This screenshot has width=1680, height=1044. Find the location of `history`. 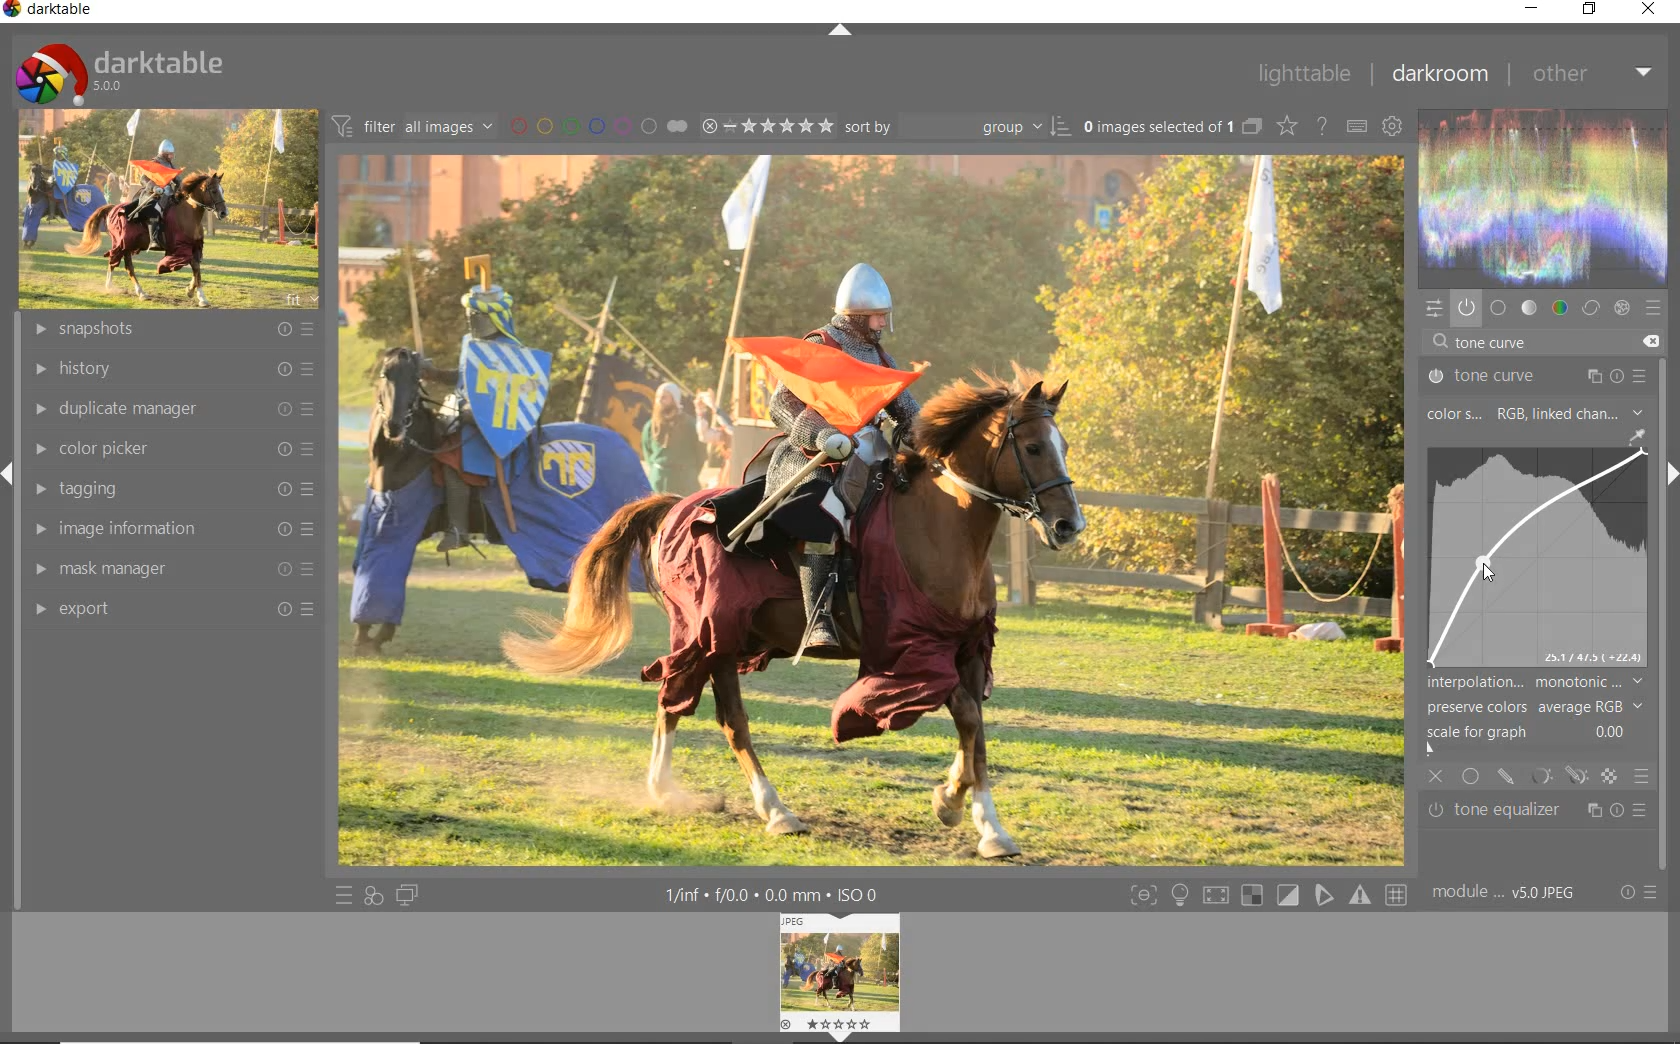

history is located at coordinates (171, 370).